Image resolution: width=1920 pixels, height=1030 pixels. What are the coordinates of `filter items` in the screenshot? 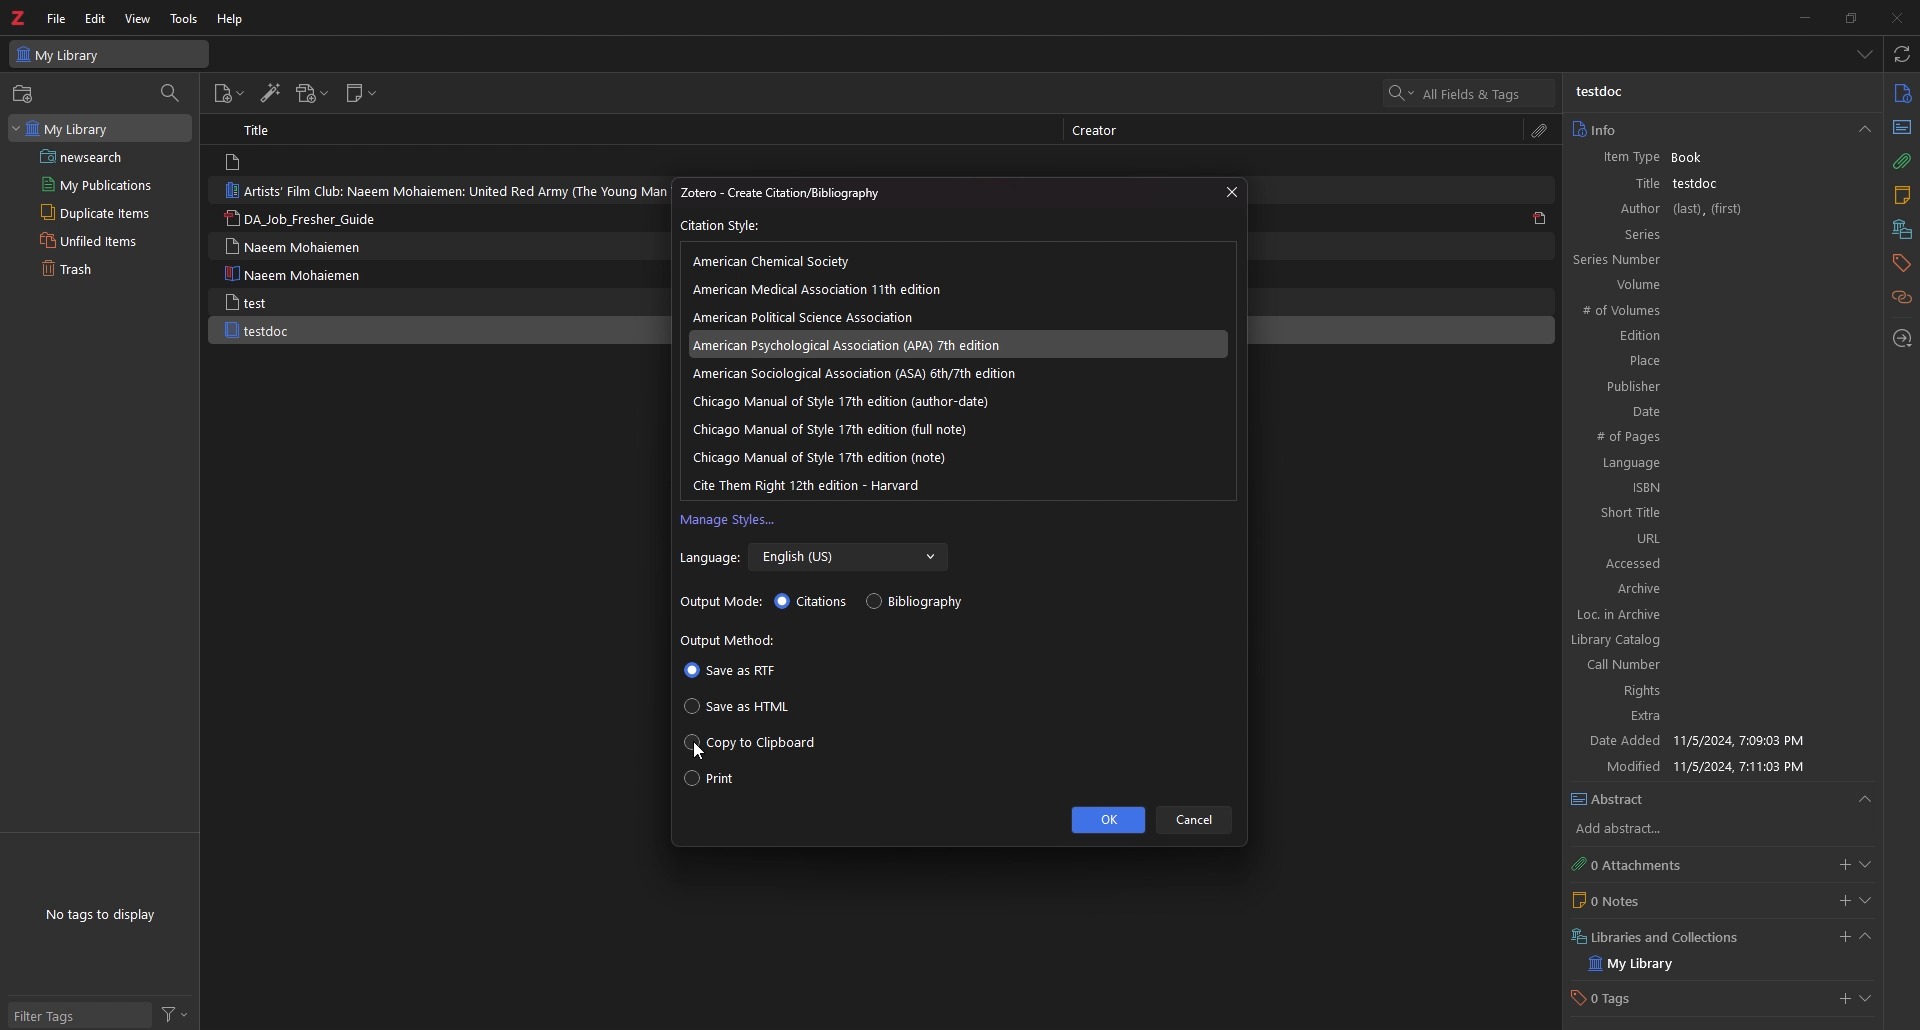 It's located at (171, 92).